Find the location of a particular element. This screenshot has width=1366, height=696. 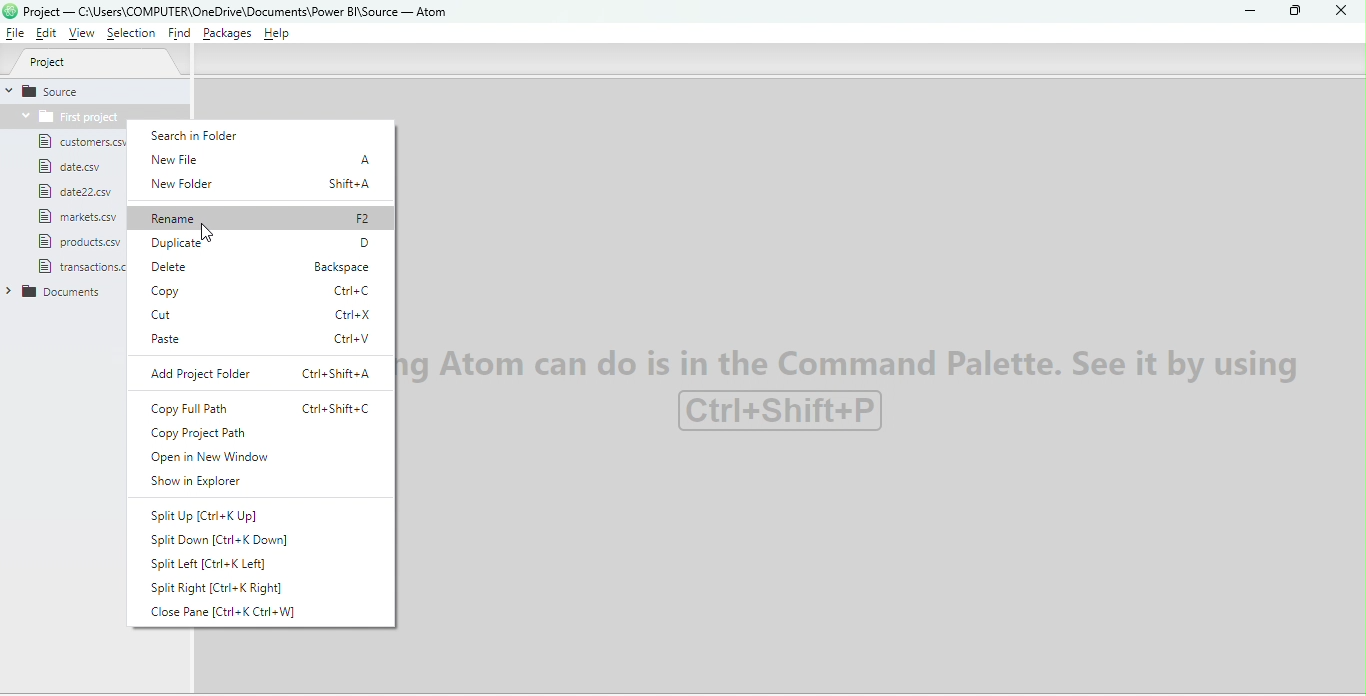

Cursor is located at coordinates (208, 228).